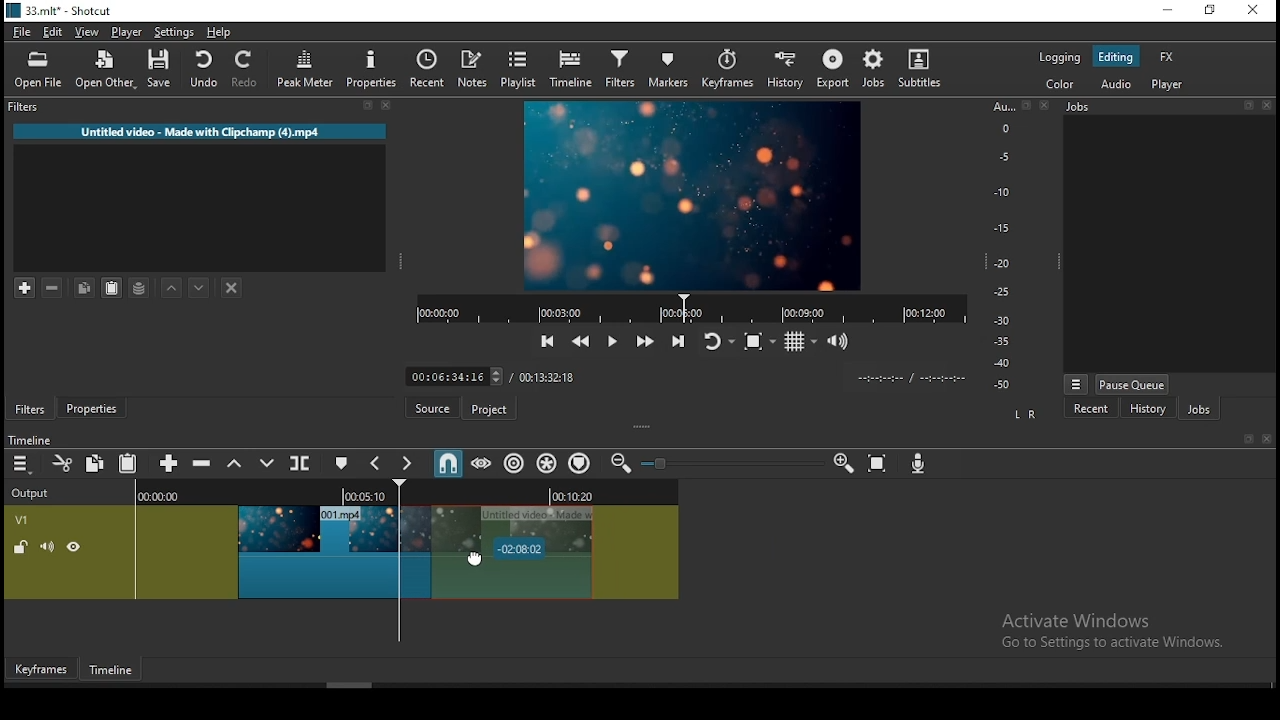 The image size is (1280, 720). I want to click on ripple, so click(514, 464).